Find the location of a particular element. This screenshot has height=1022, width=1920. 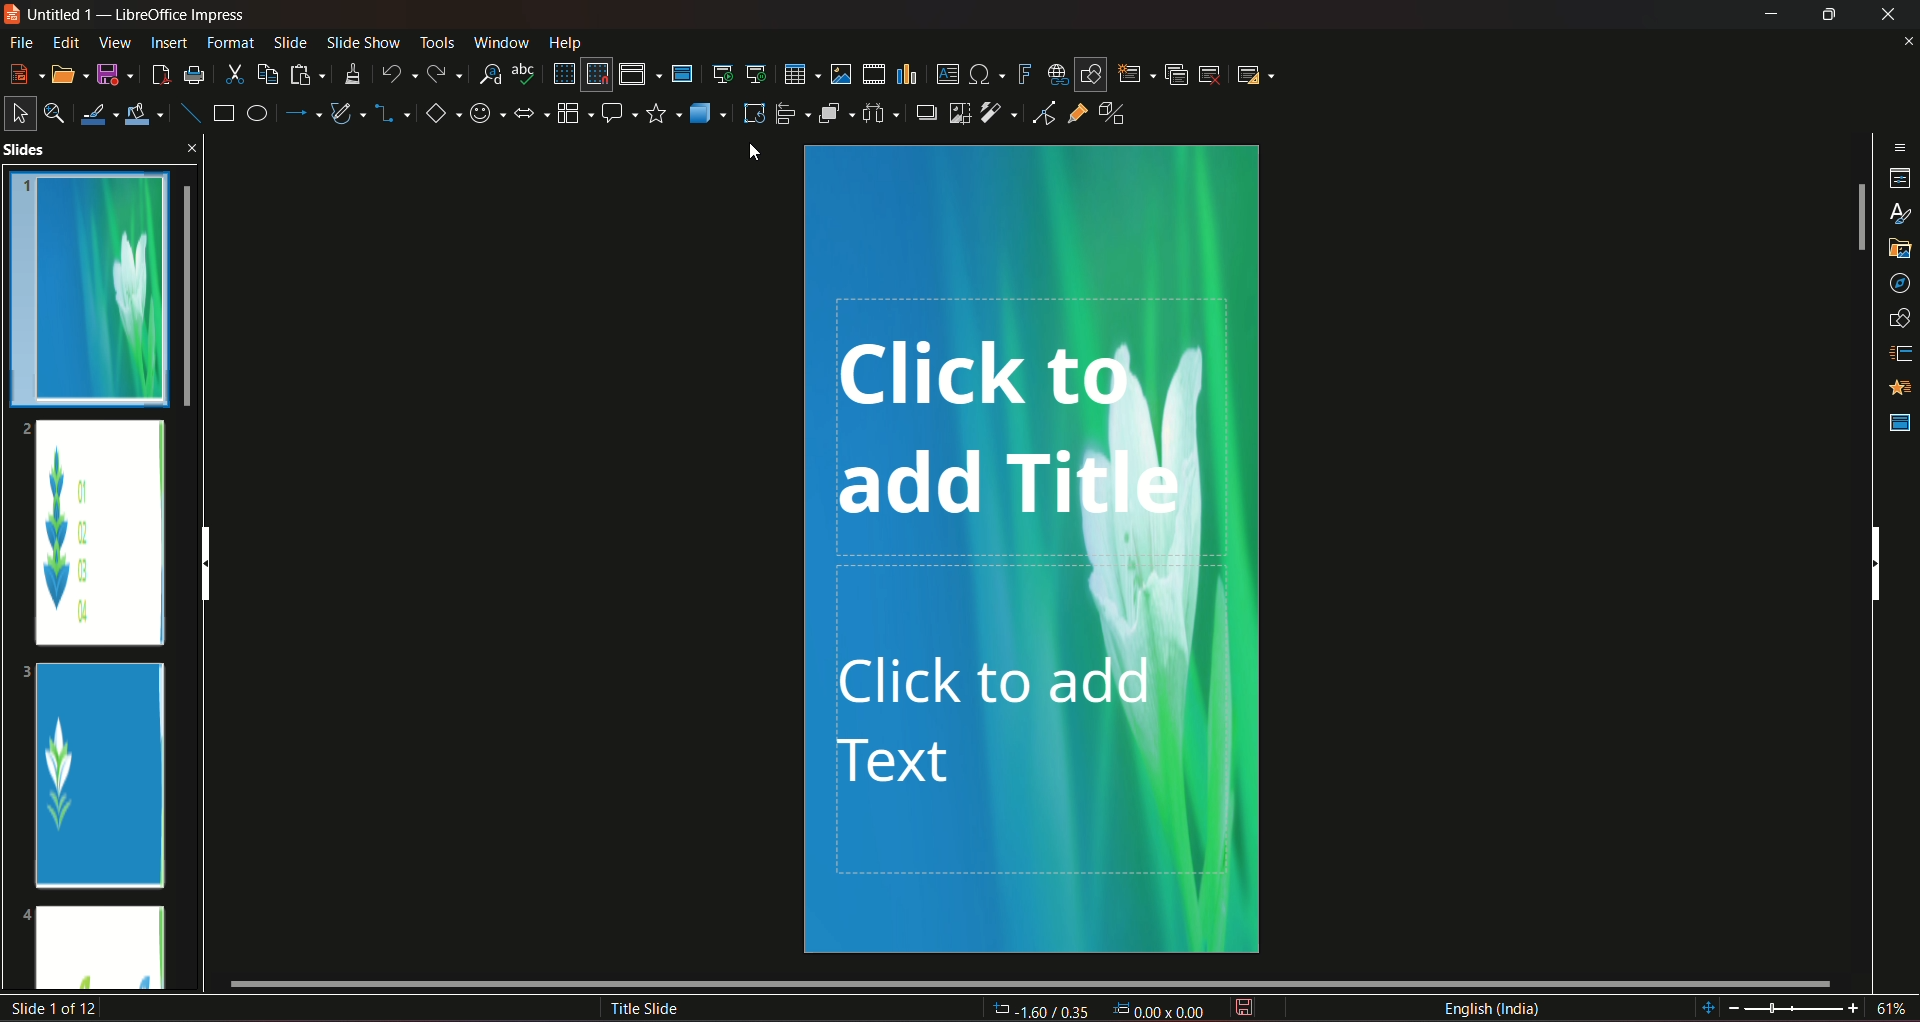

shapes is located at coordinates (1897, 319).